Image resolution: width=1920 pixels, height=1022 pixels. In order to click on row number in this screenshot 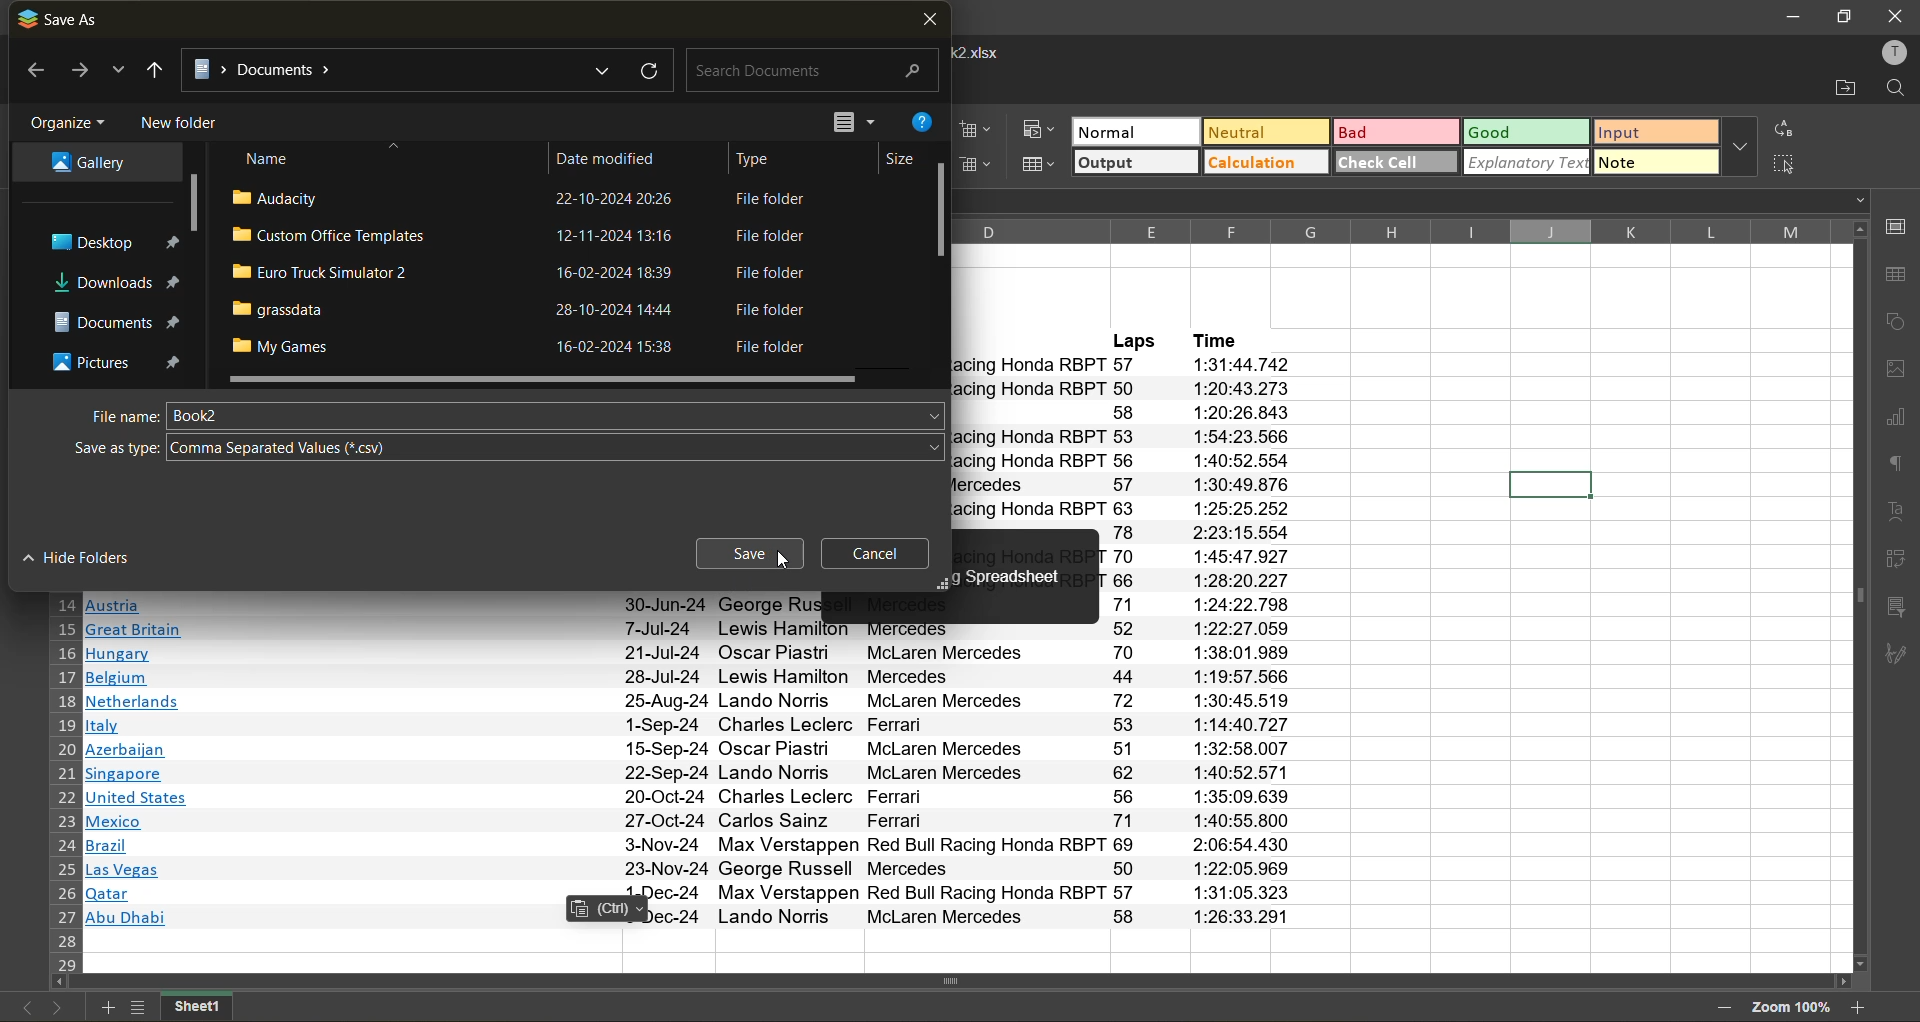, I will do `click(64, 783)`.